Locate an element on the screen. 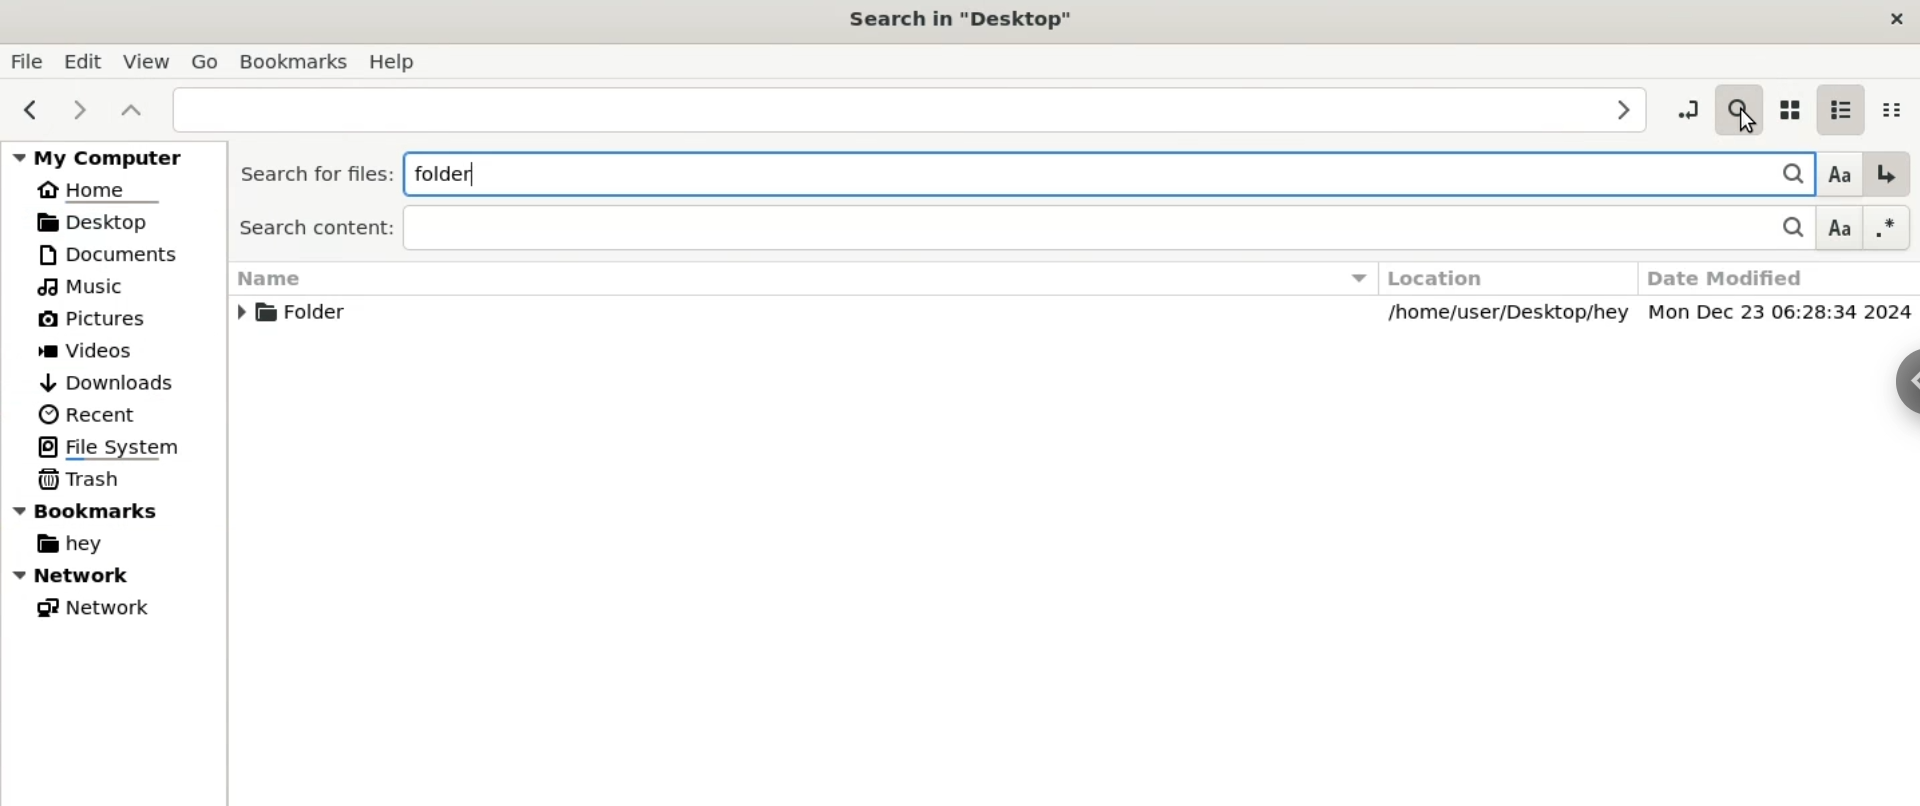 The image size is (1920, 806). Previous is located at coordinates (26, 110).